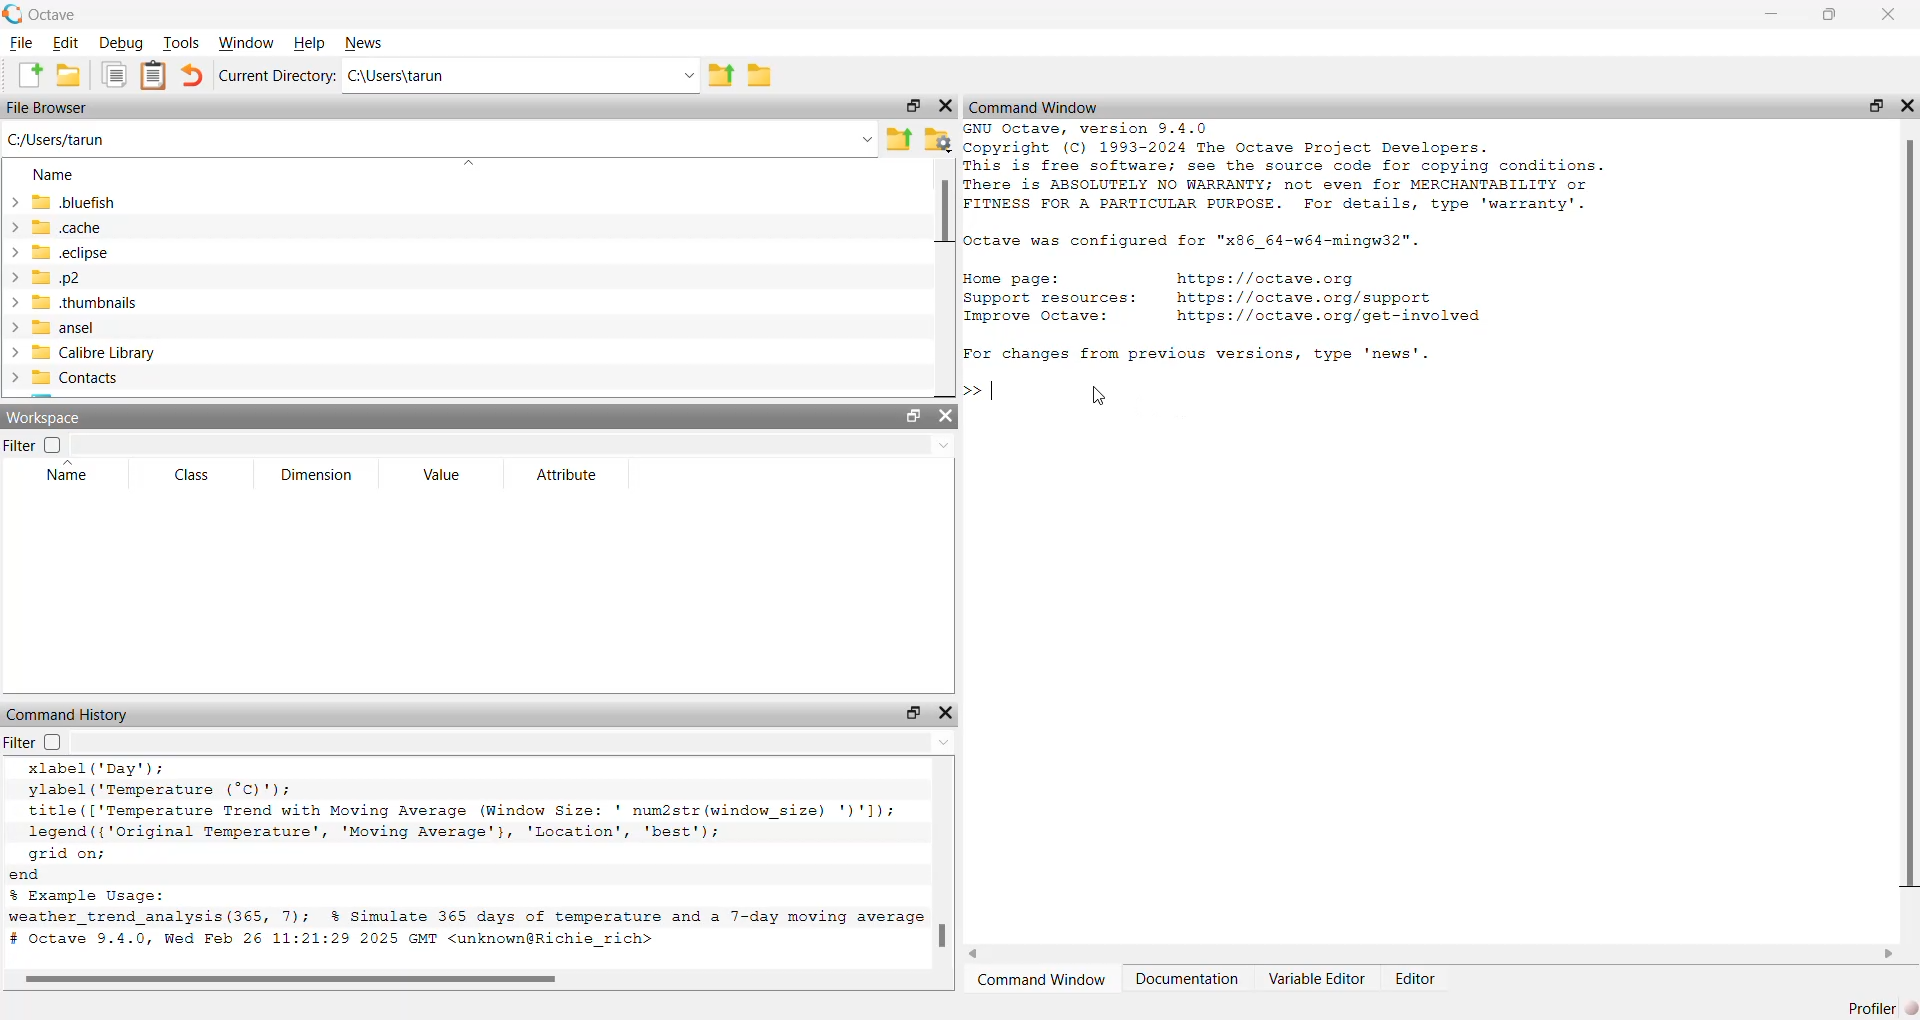 The width and height of the screenshot is (1920, 1020). What do you see at coordinates (1294, 239) in the screenshot?
I see `GNU Octave, version 9.4.0

Copyright (C) 1993-2024 The Octave Project Developers.

This is free software; see the source code for copying conditions.
There is ABSOLUTELY NO WARRANTY; not even for MERCHANTABILITY or
FITNESS FOR A PARTICULAR PURPOSE. For details, type 'warranty'.
octave was configured for "x86_64-w64-mingw32".

Home page: https://octave.org

Support resources:  https://octave.org/support

Improve Octave: https://octave.org/get-involved

Bi elisa Sali cooled tin cop doin. Some MEaliy’` at bounding box center [1294, 239].